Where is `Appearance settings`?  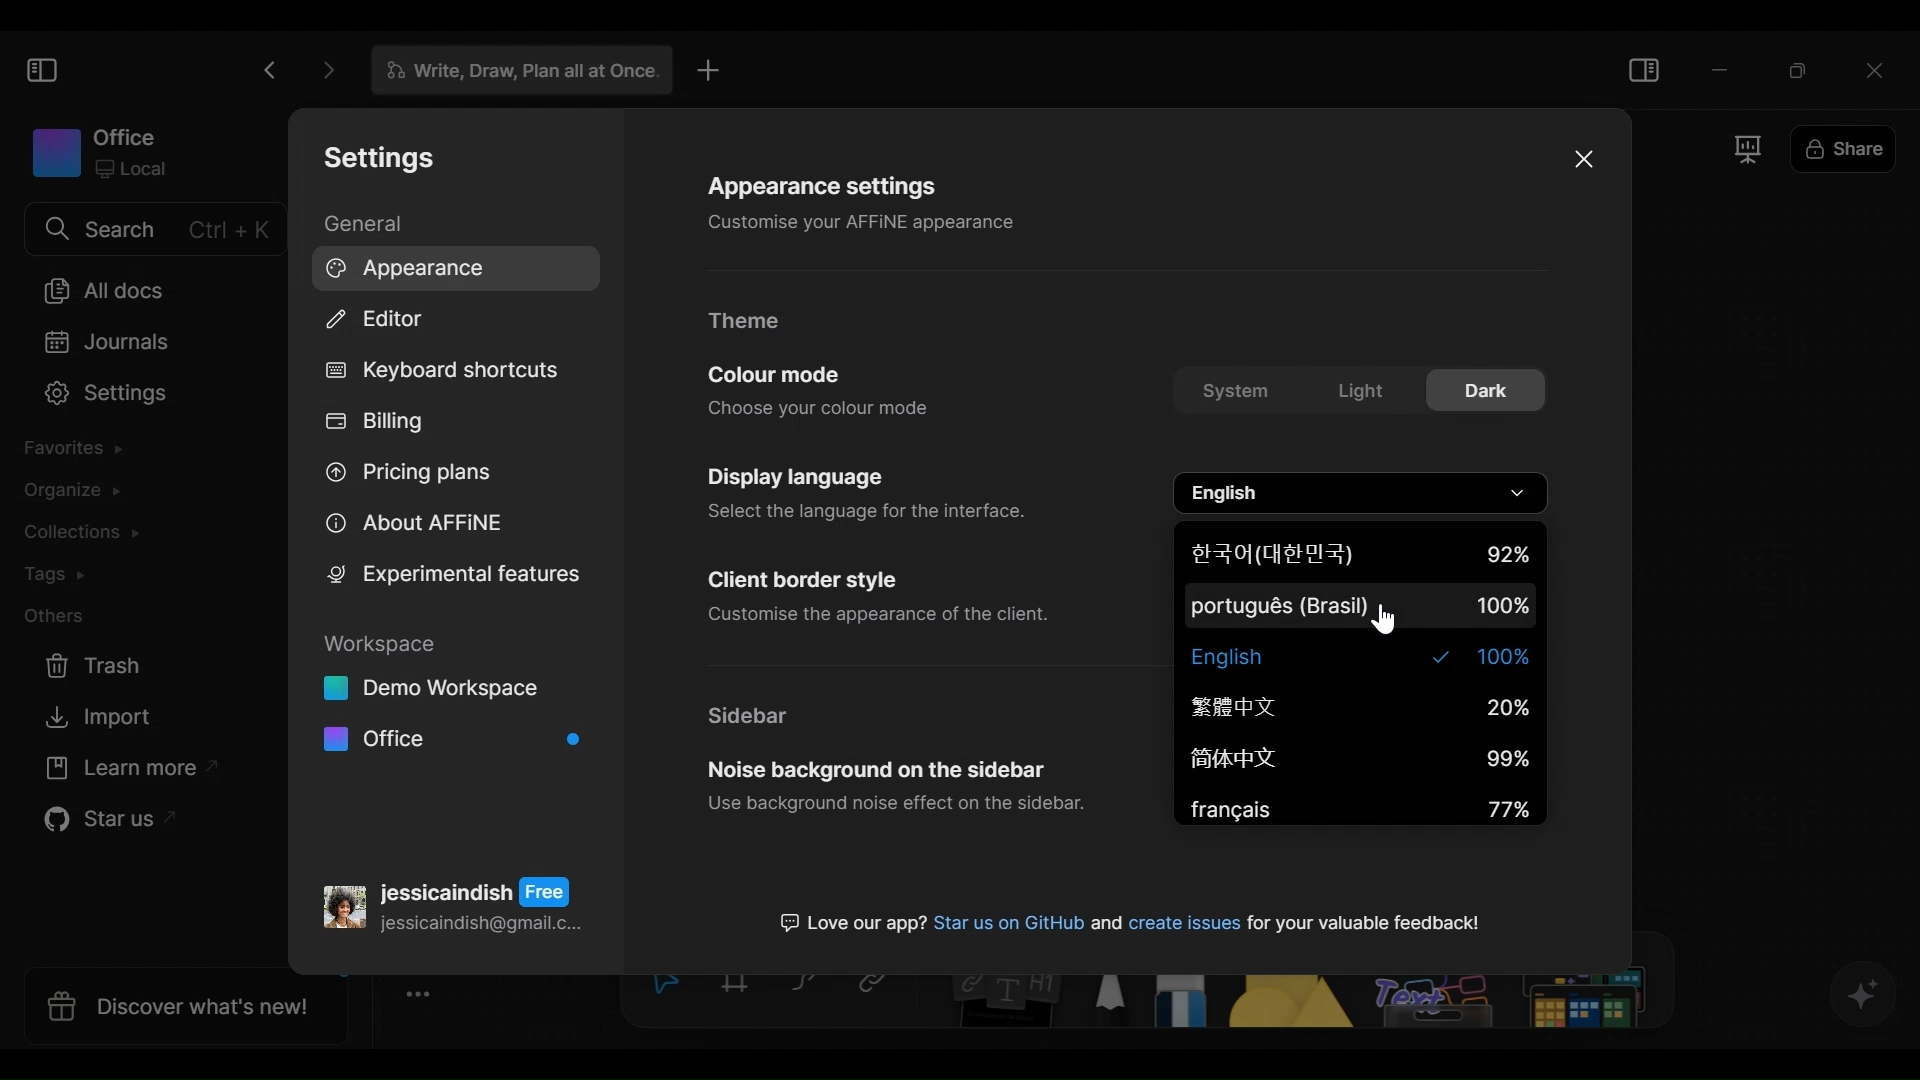
Appearance settings is located at coordinates (865, 201).